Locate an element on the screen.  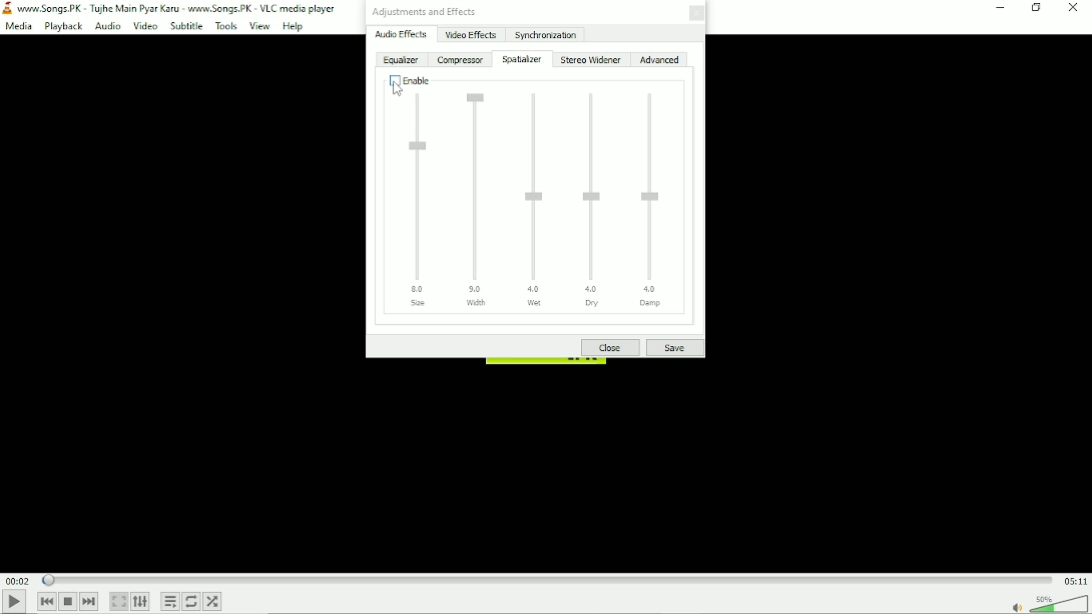
View is located at coordinates (260, 27).